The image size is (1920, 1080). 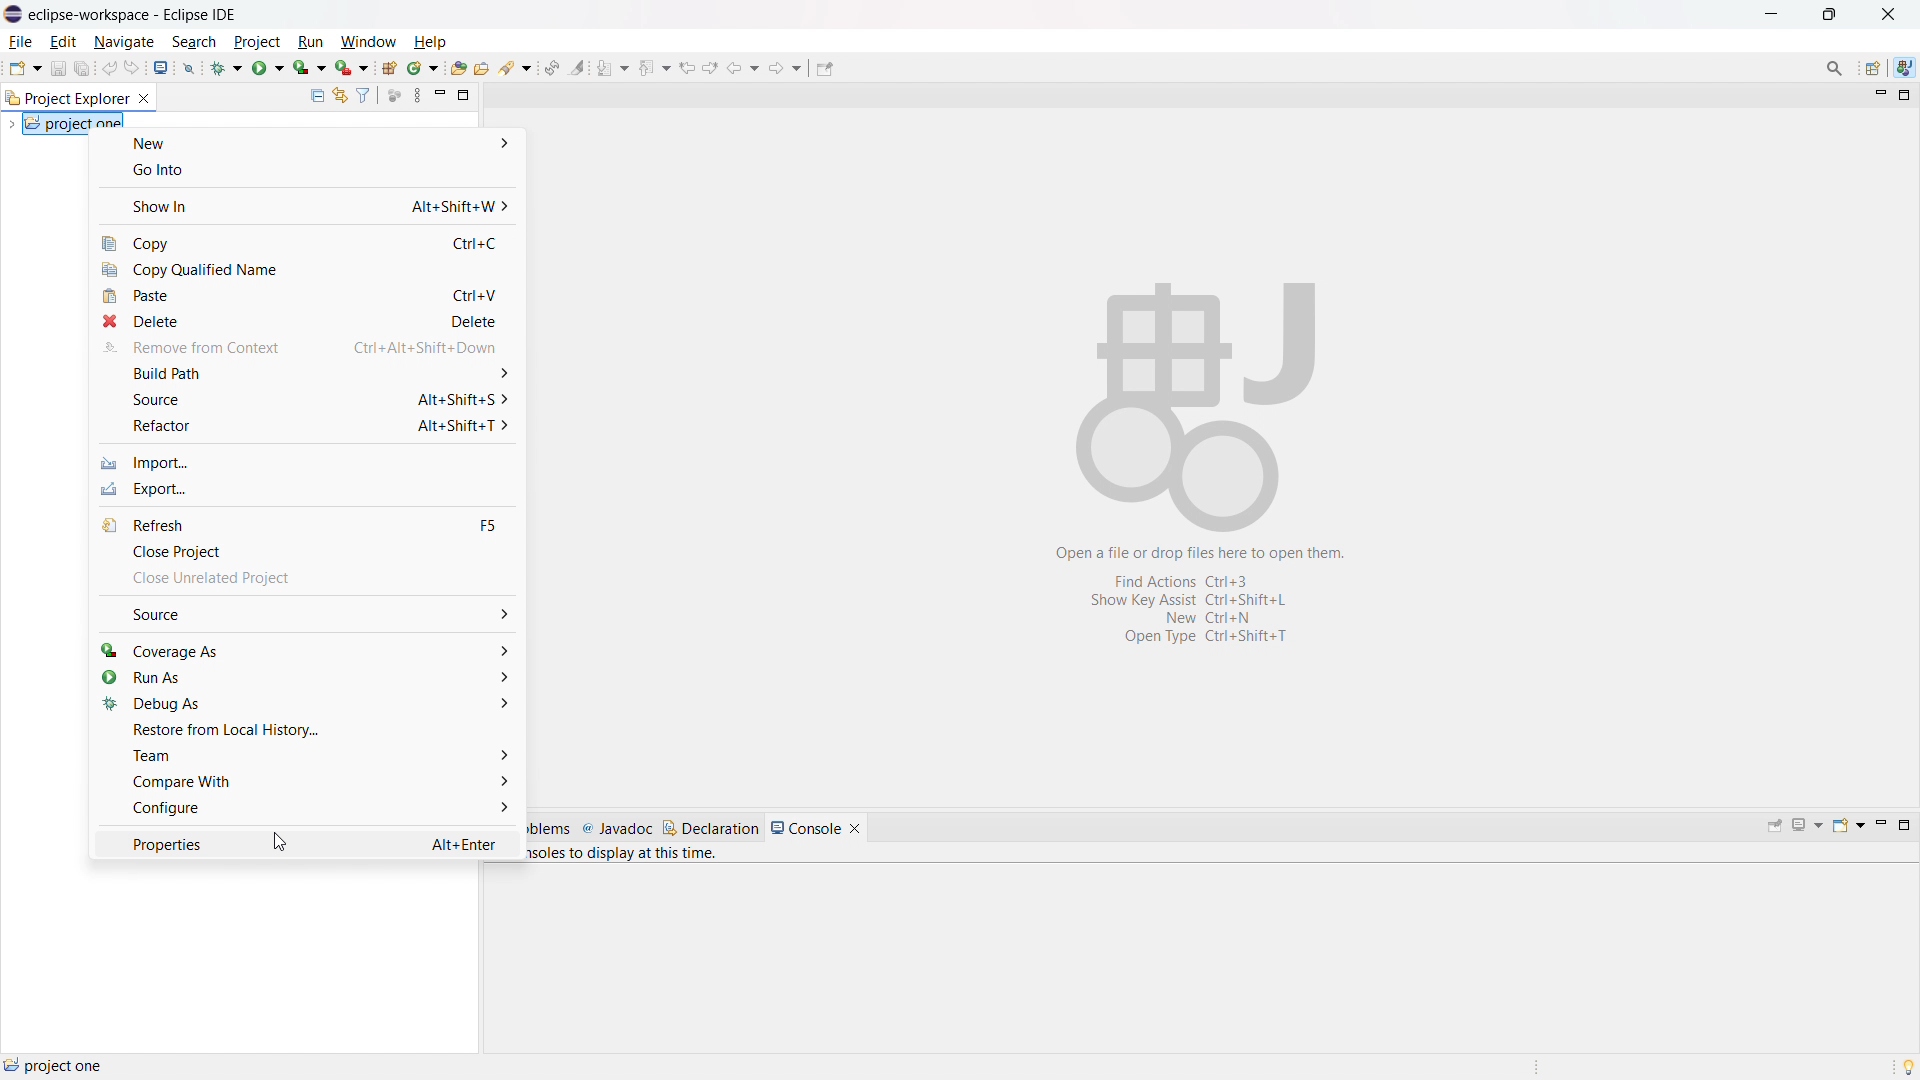 What do you see at coordinates (306, 552) in the screenshot?
I see `close project` at bounding box center [306, 552].